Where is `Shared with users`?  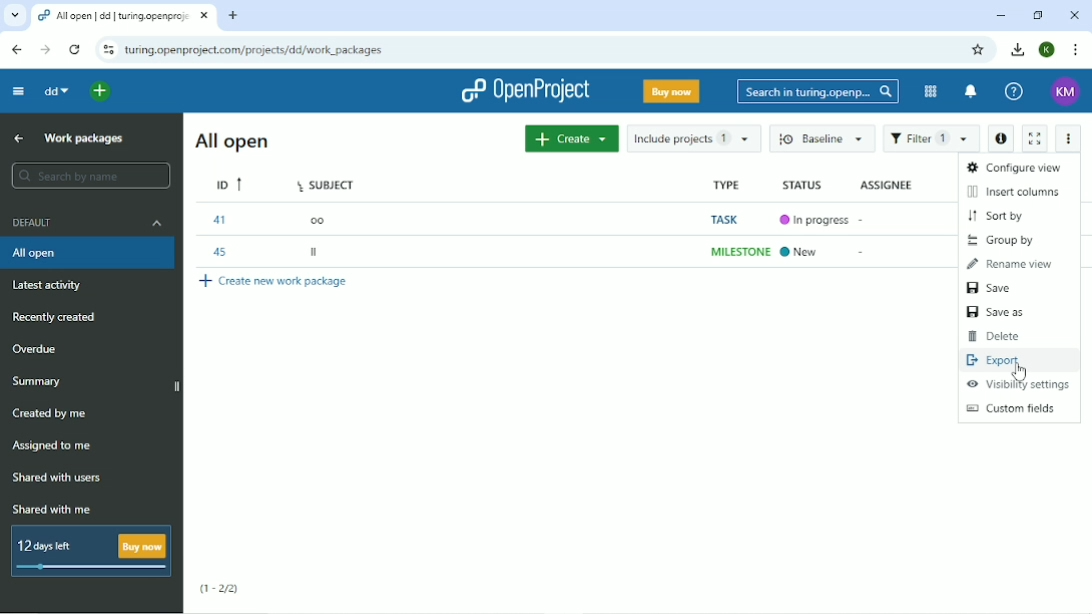
Shared with users is located at coordinates (58, 480).